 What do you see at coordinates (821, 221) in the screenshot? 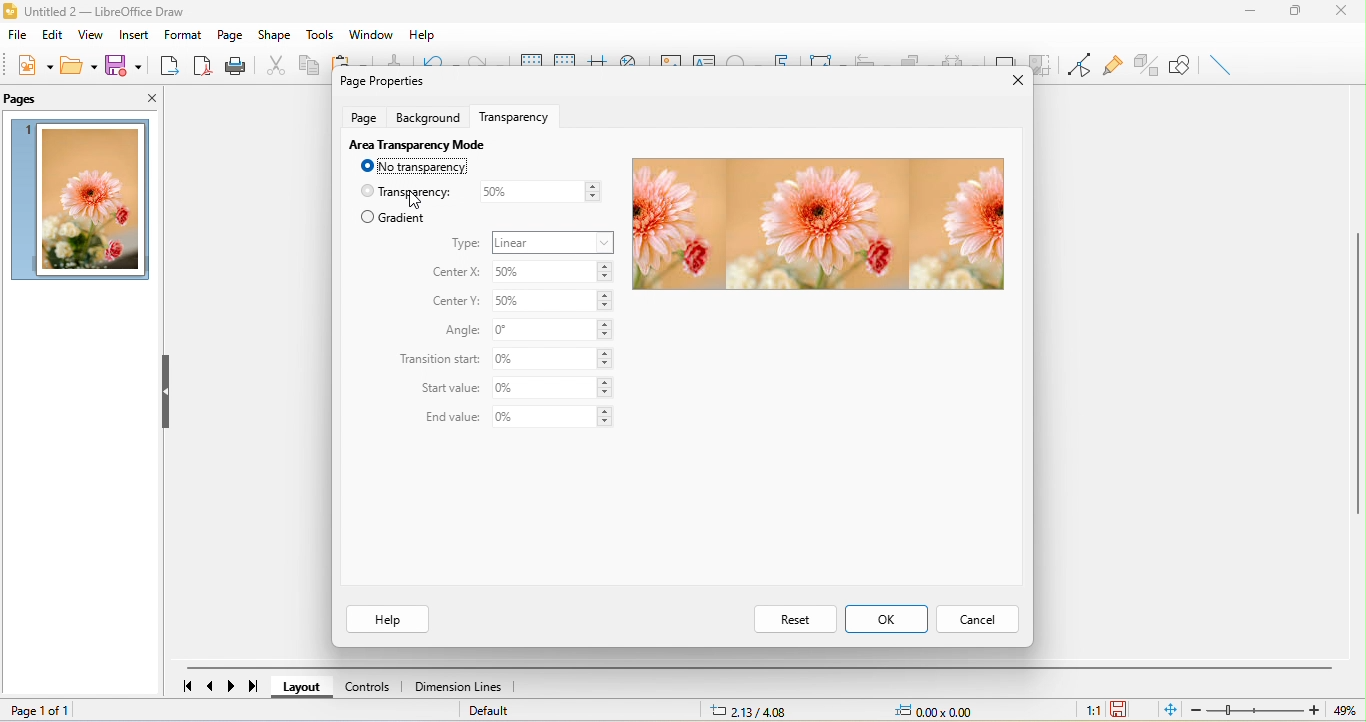
I see `image` at bounding box center [821, 221].